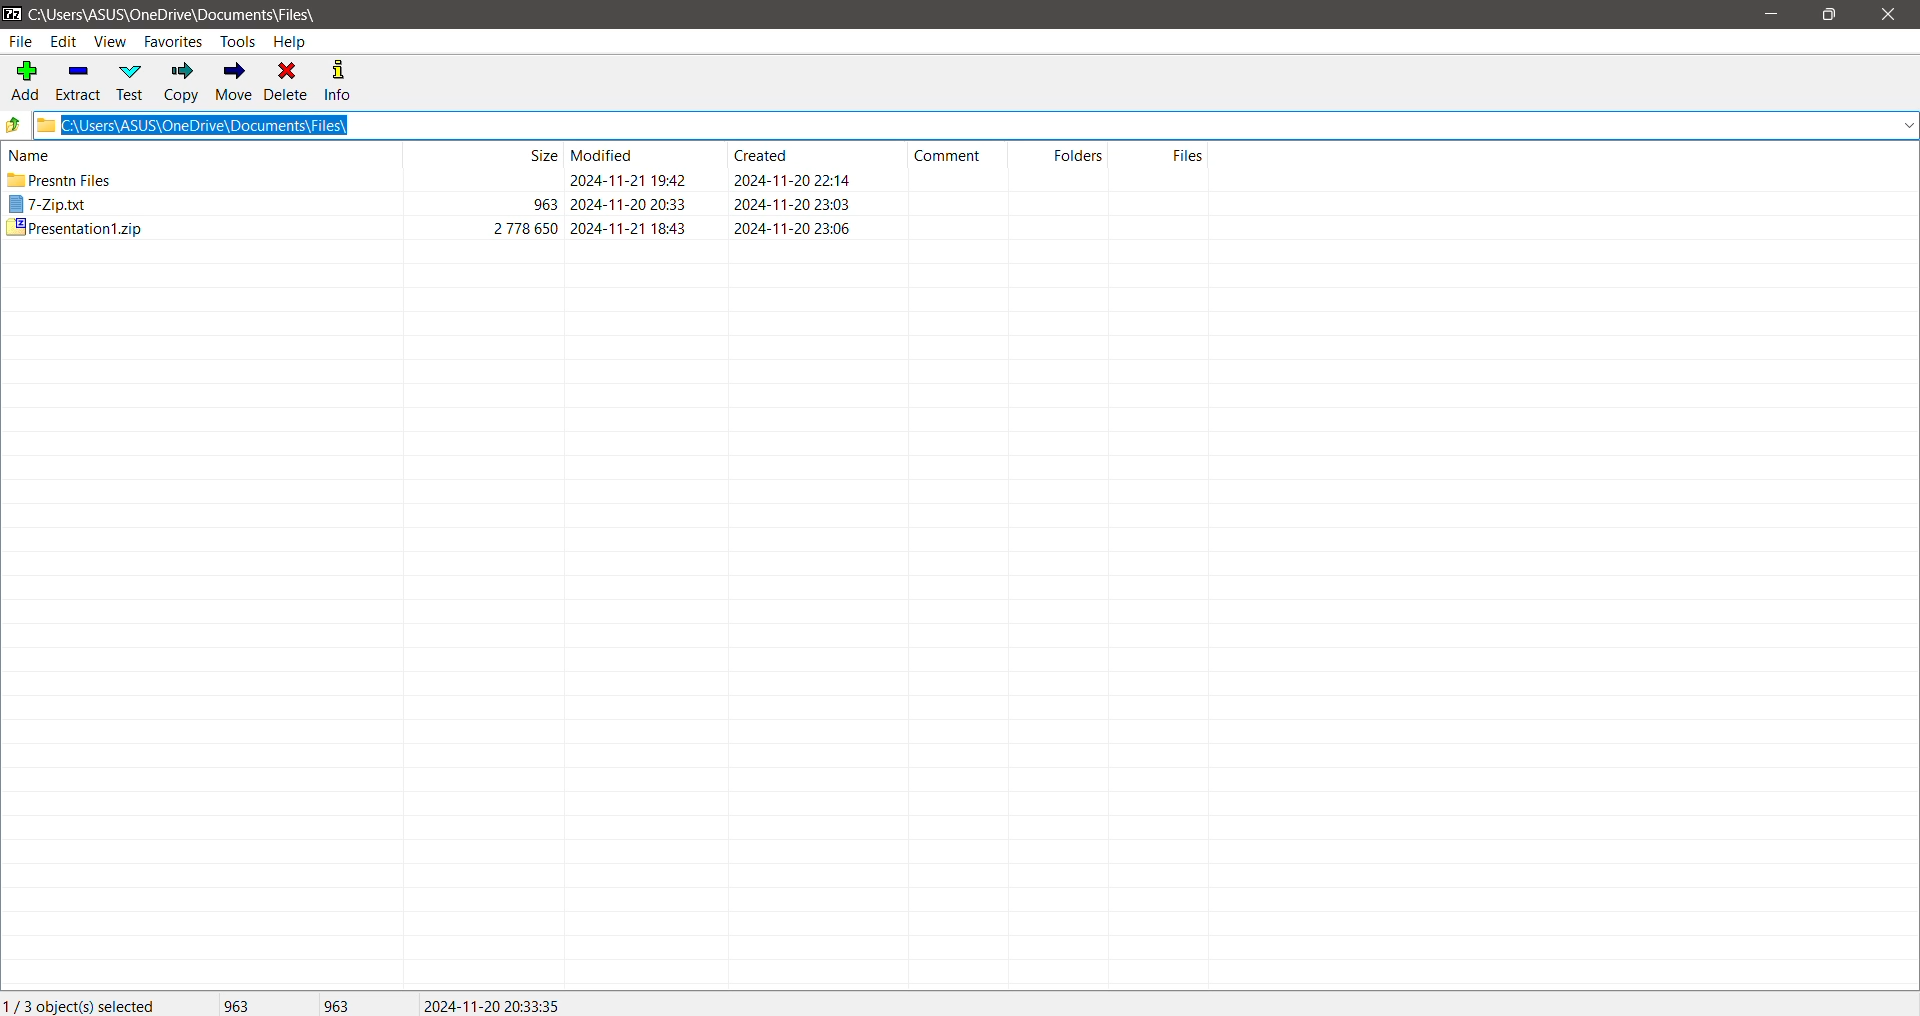 The height and width of the screenshot is (1016, 1920). I want to click on comment, so click(947, 155).